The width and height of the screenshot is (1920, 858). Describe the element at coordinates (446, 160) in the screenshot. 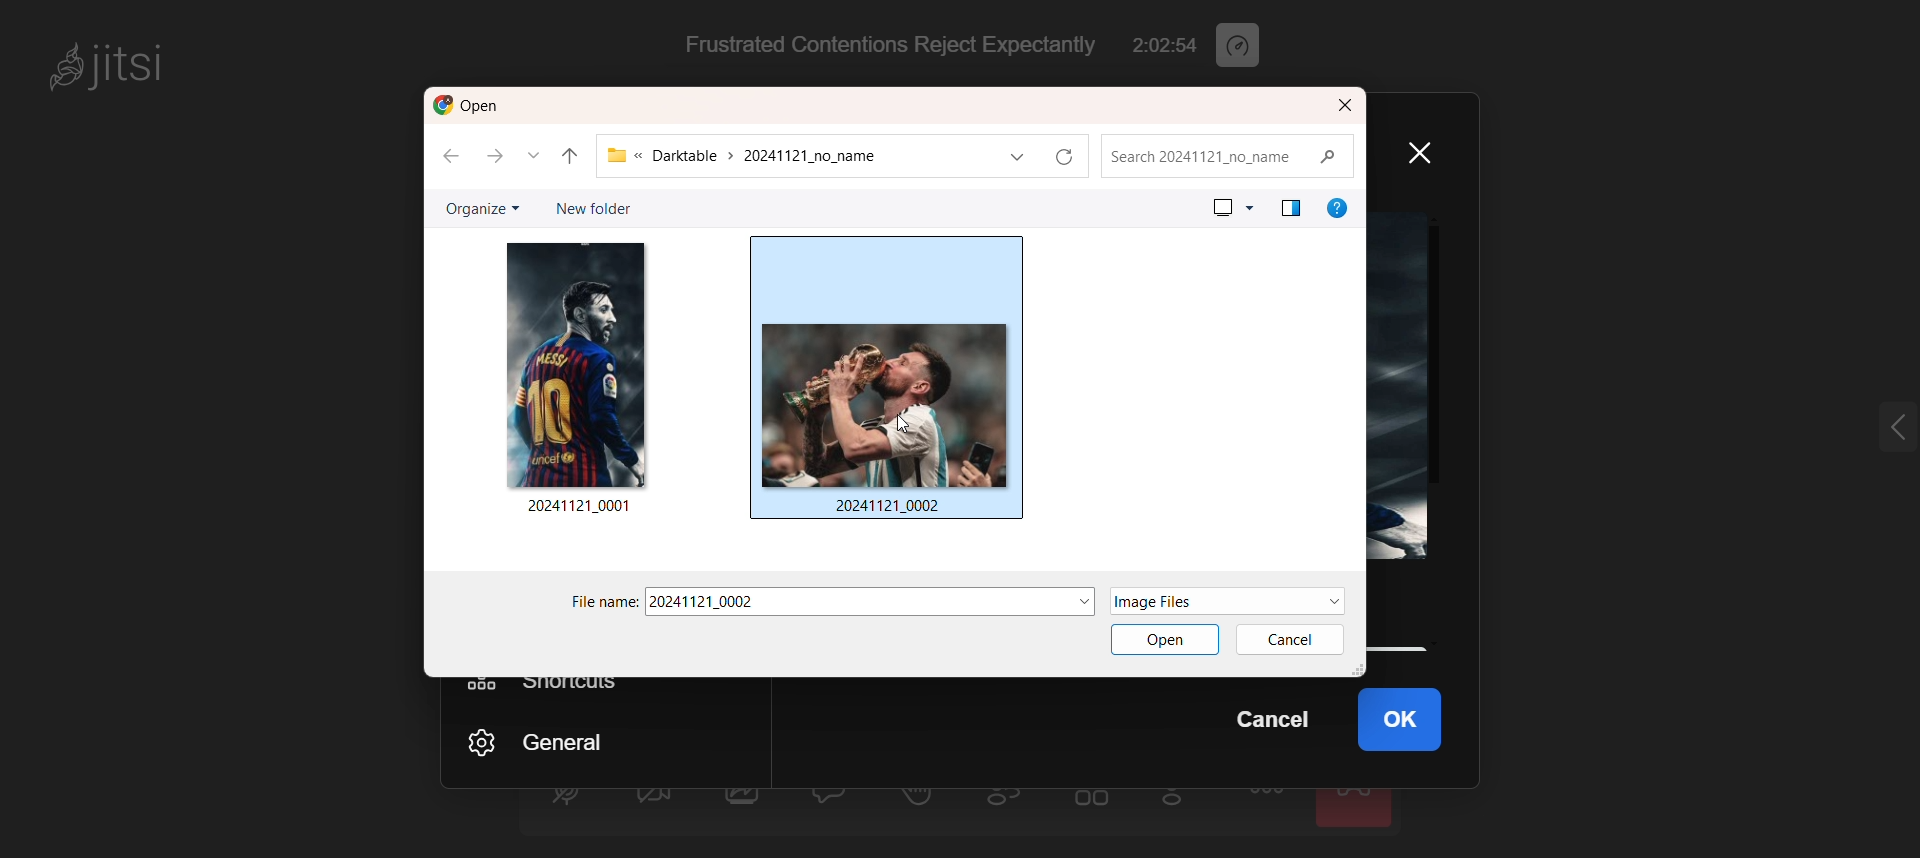

I see `backwards` at that location.